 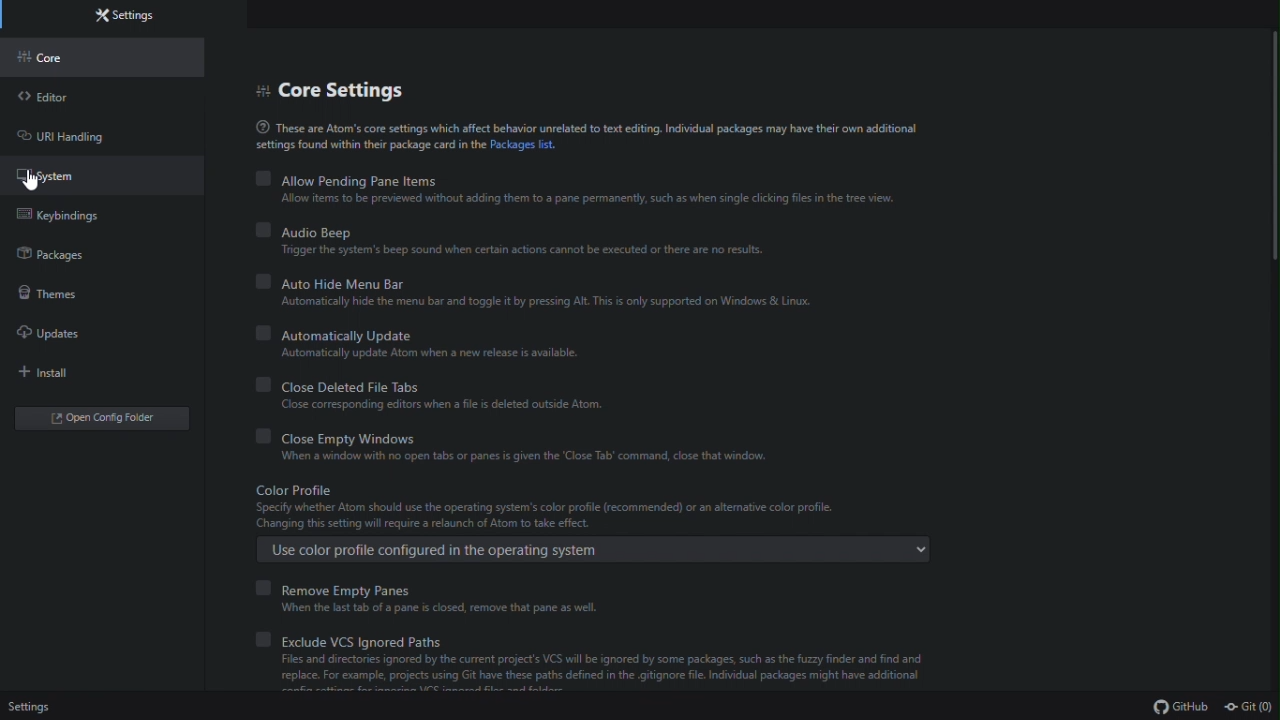 What do you see at coordinates (67, 258) in the screenshot?
I see `Packages` at bounding box center [67, 258].